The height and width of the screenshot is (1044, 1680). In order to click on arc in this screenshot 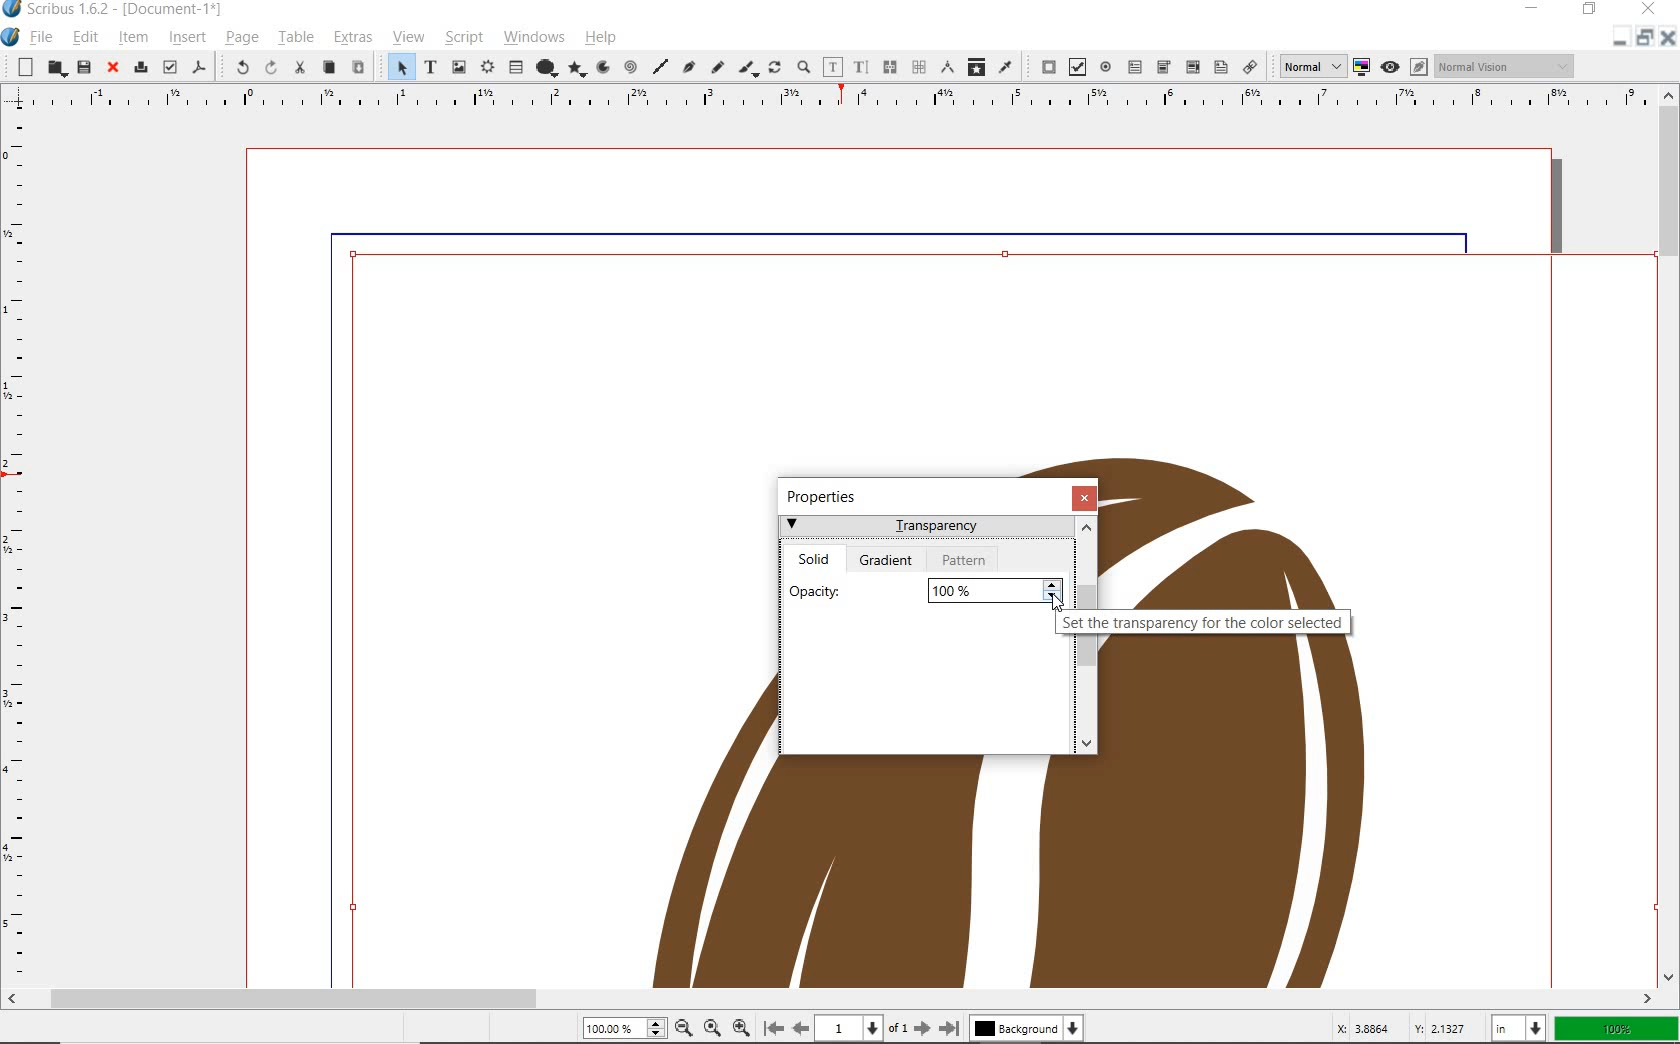, I will do `click(607, 66)`.